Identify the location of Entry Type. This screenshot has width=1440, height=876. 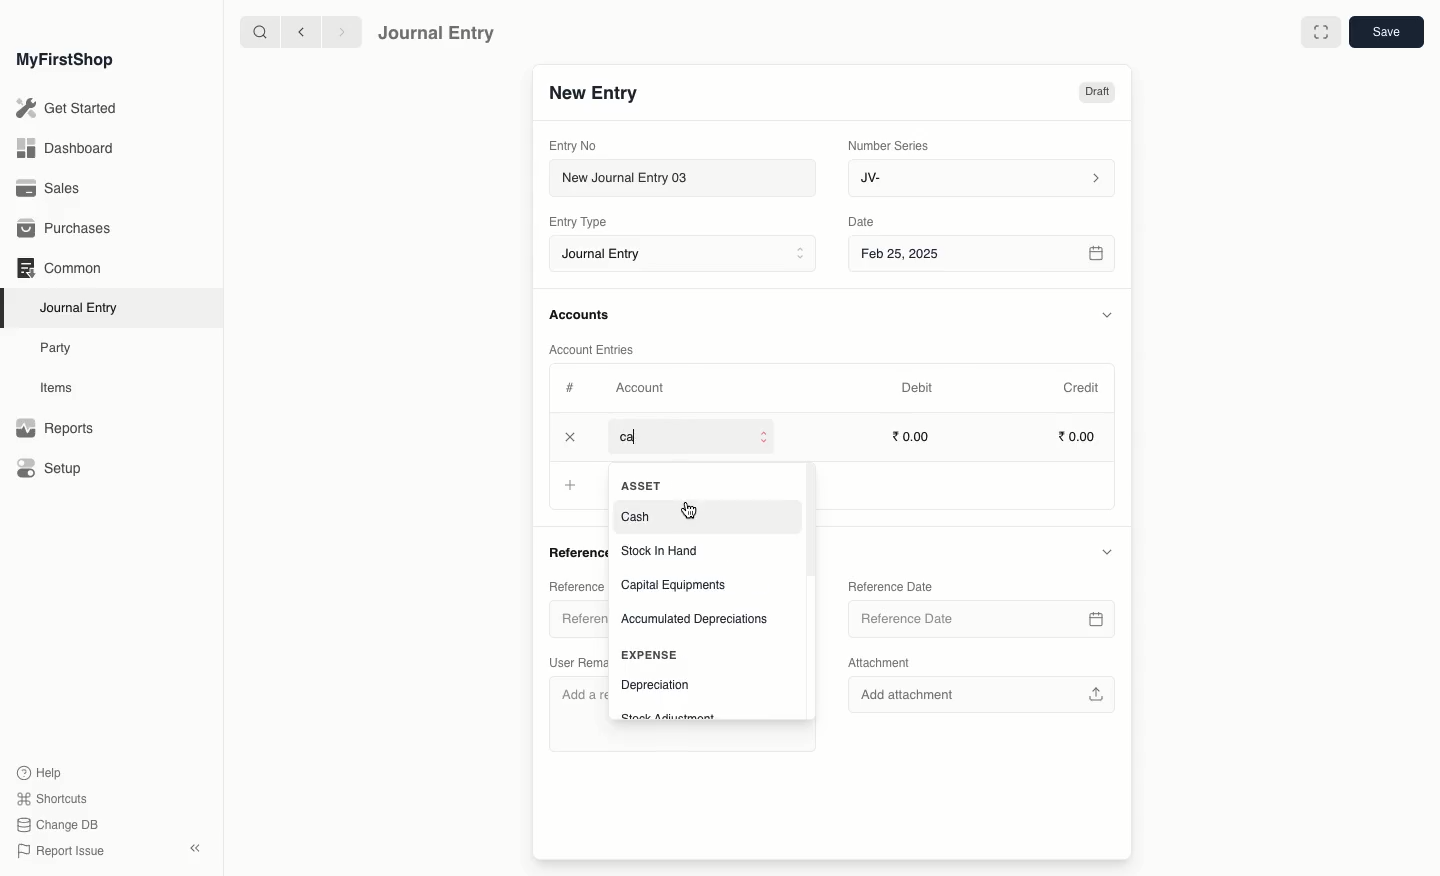
(584, 222).